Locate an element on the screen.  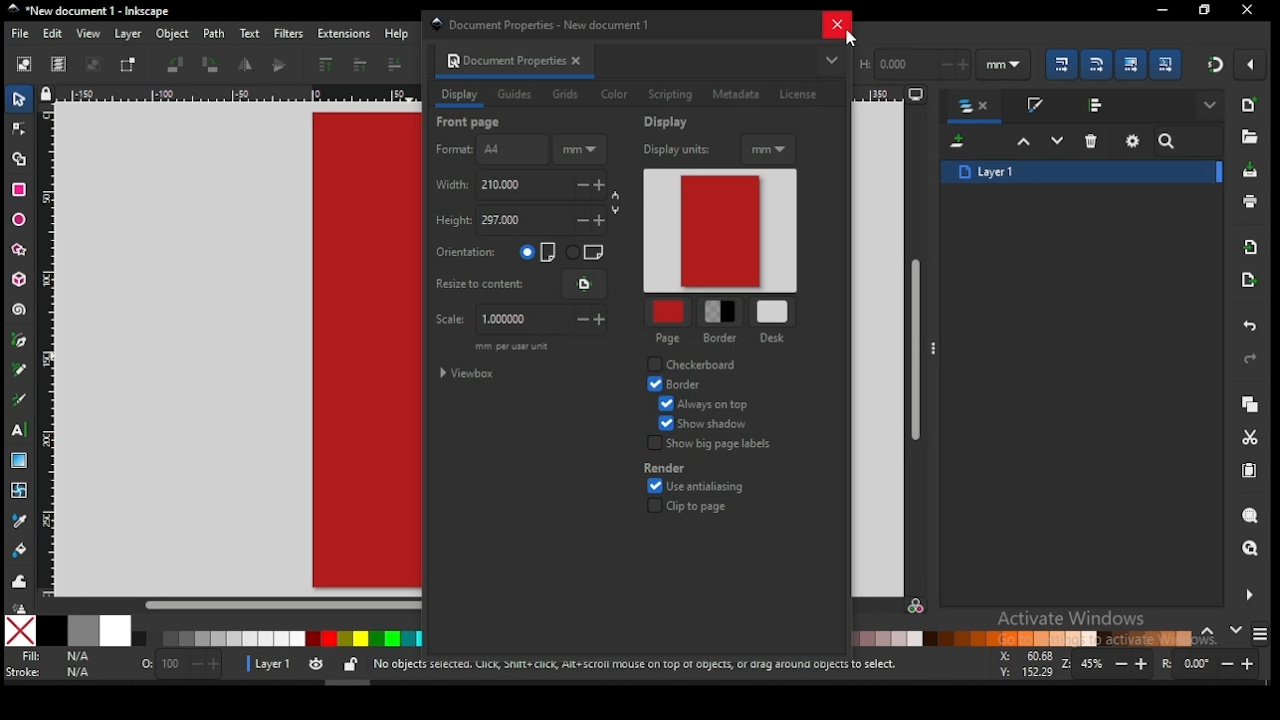
checkbox: always on top is located at coordinates (702, 406).